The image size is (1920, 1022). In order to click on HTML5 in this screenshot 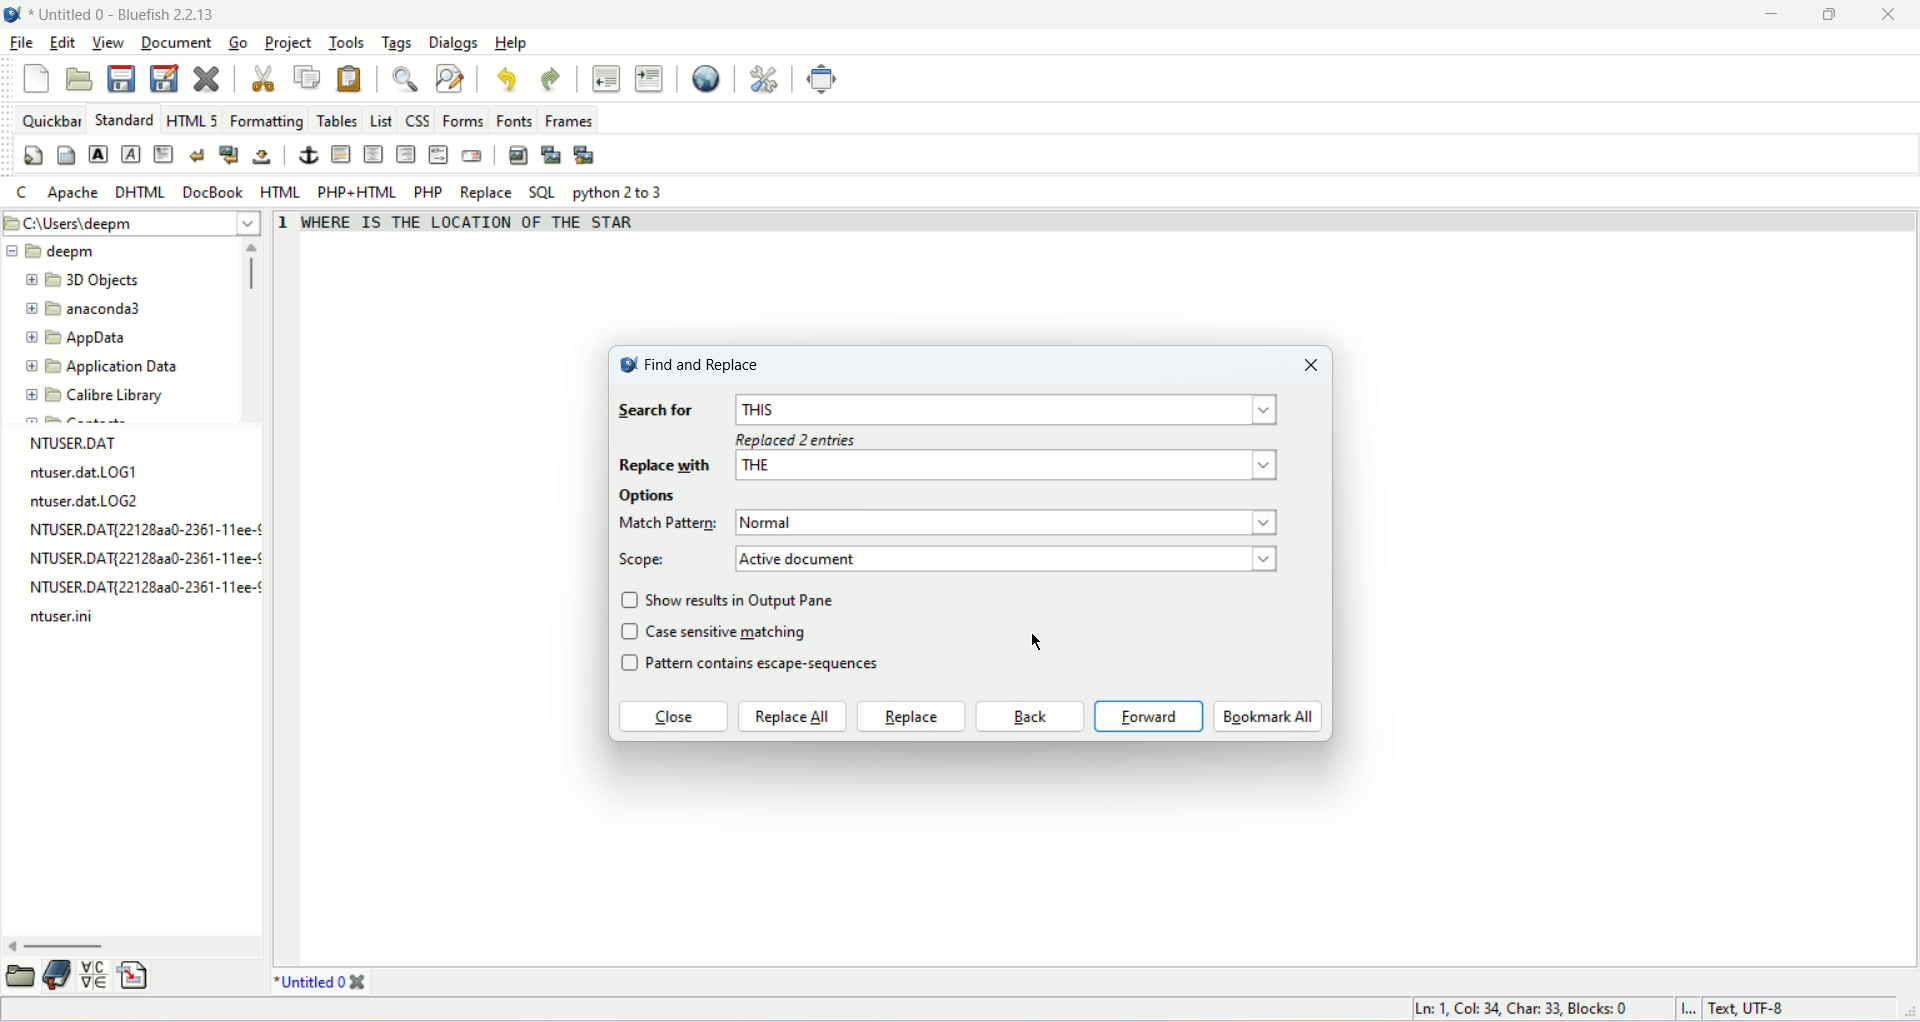, I will do `click(189, 121)`.